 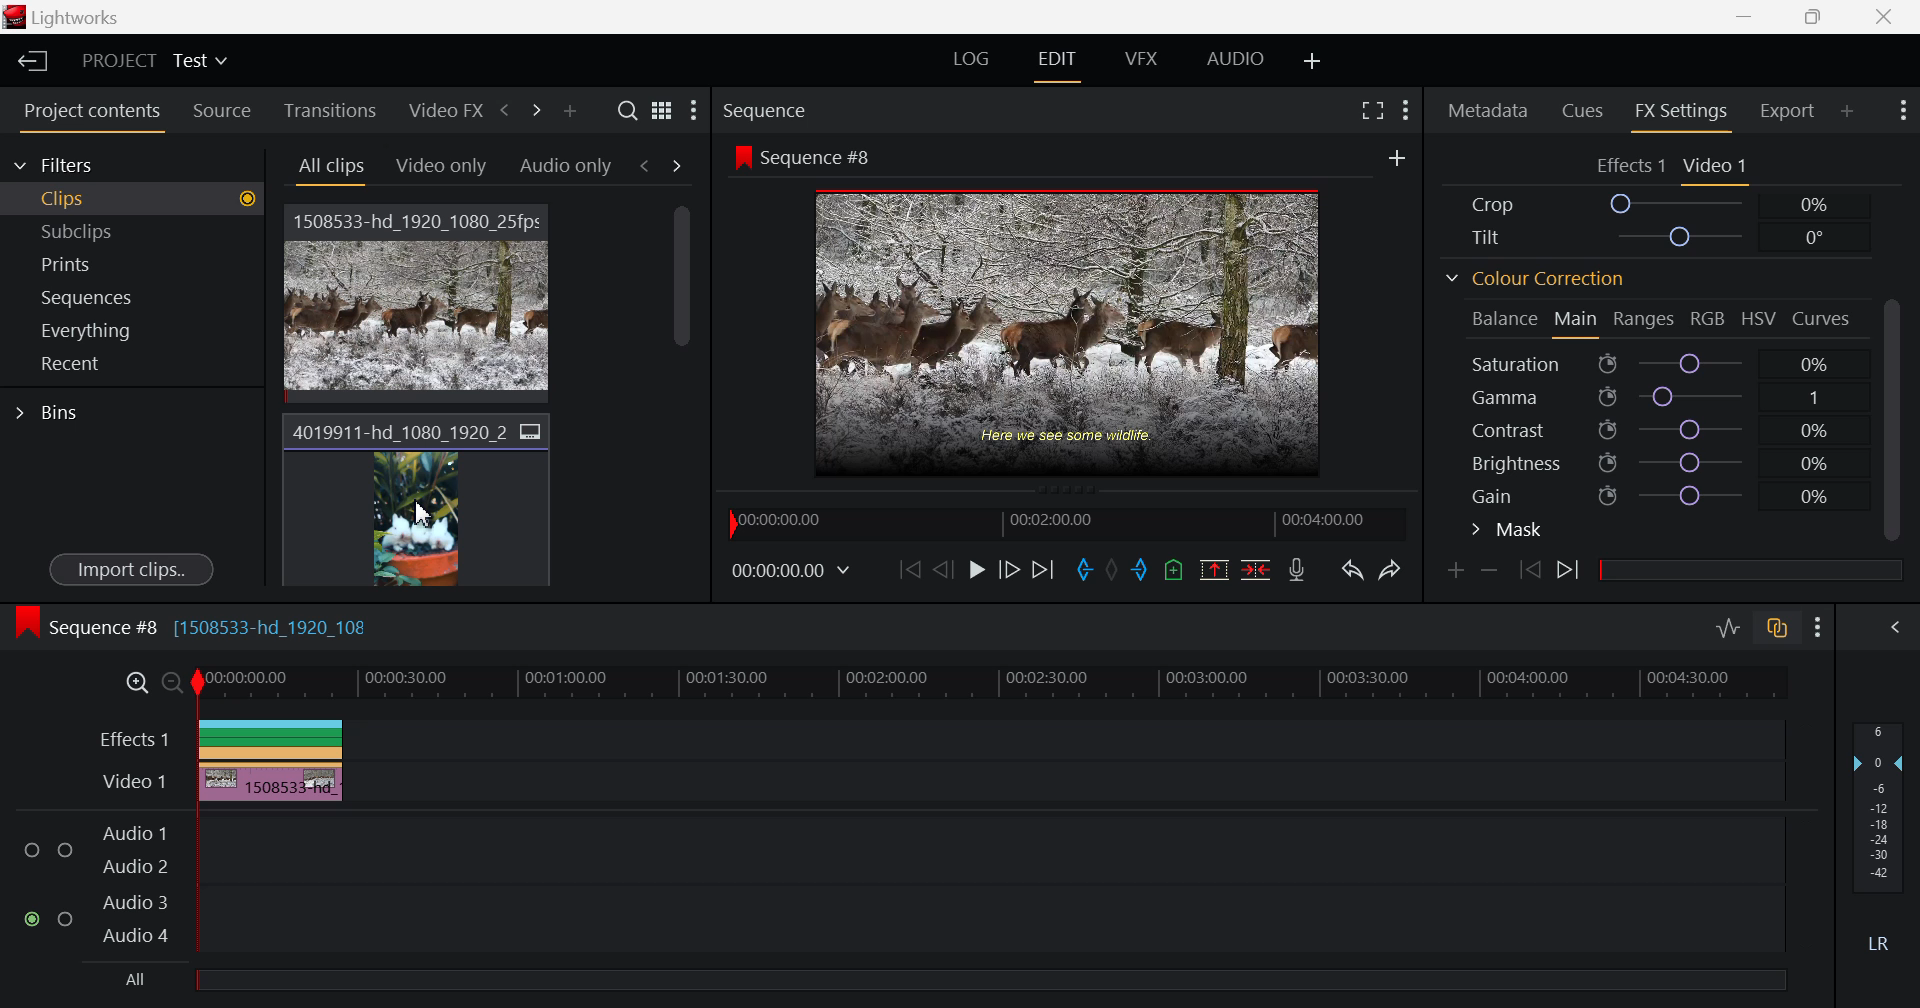 What do you see at coordinates (1535, 279) in the screenshot?
I see `Colour Correction` at bounding box center [1535, 279].